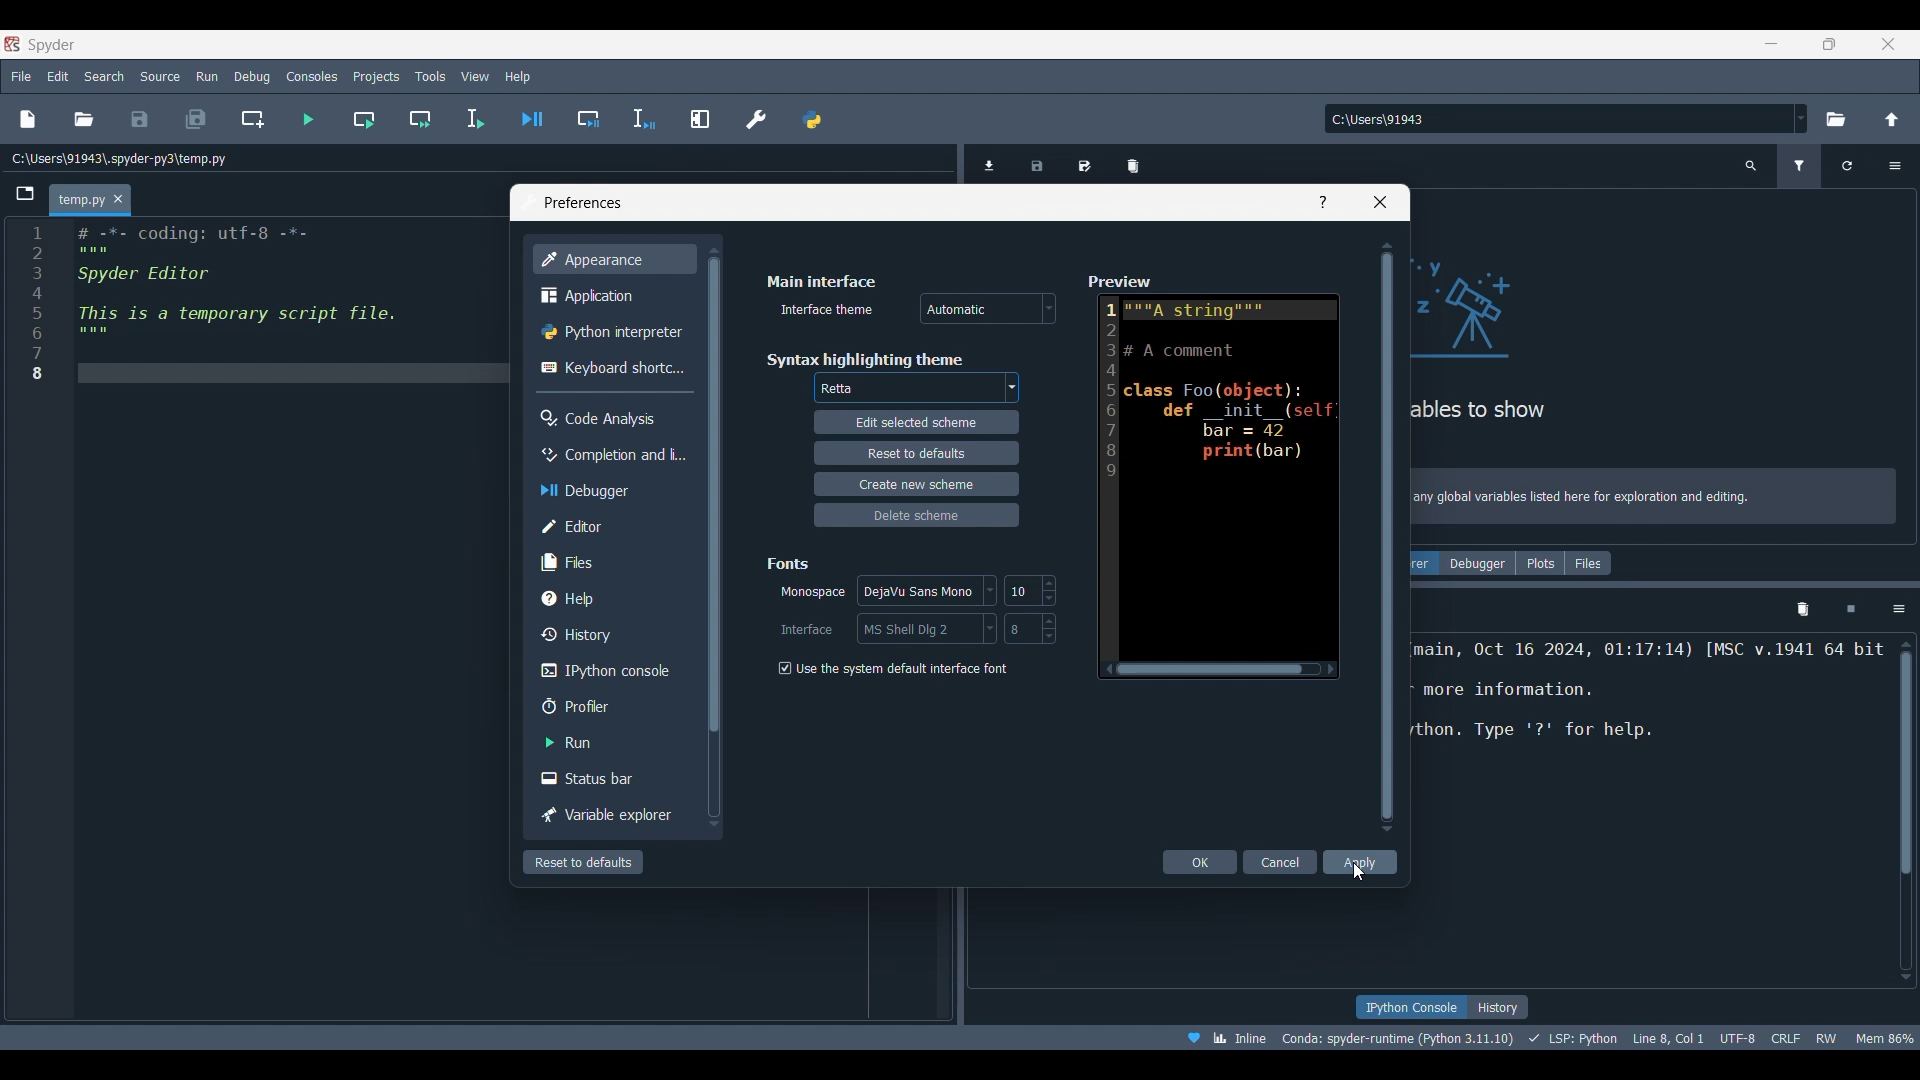  Describe the element at coordinates (120, 159) in the screenshot. I see `Location of current file` at that location.